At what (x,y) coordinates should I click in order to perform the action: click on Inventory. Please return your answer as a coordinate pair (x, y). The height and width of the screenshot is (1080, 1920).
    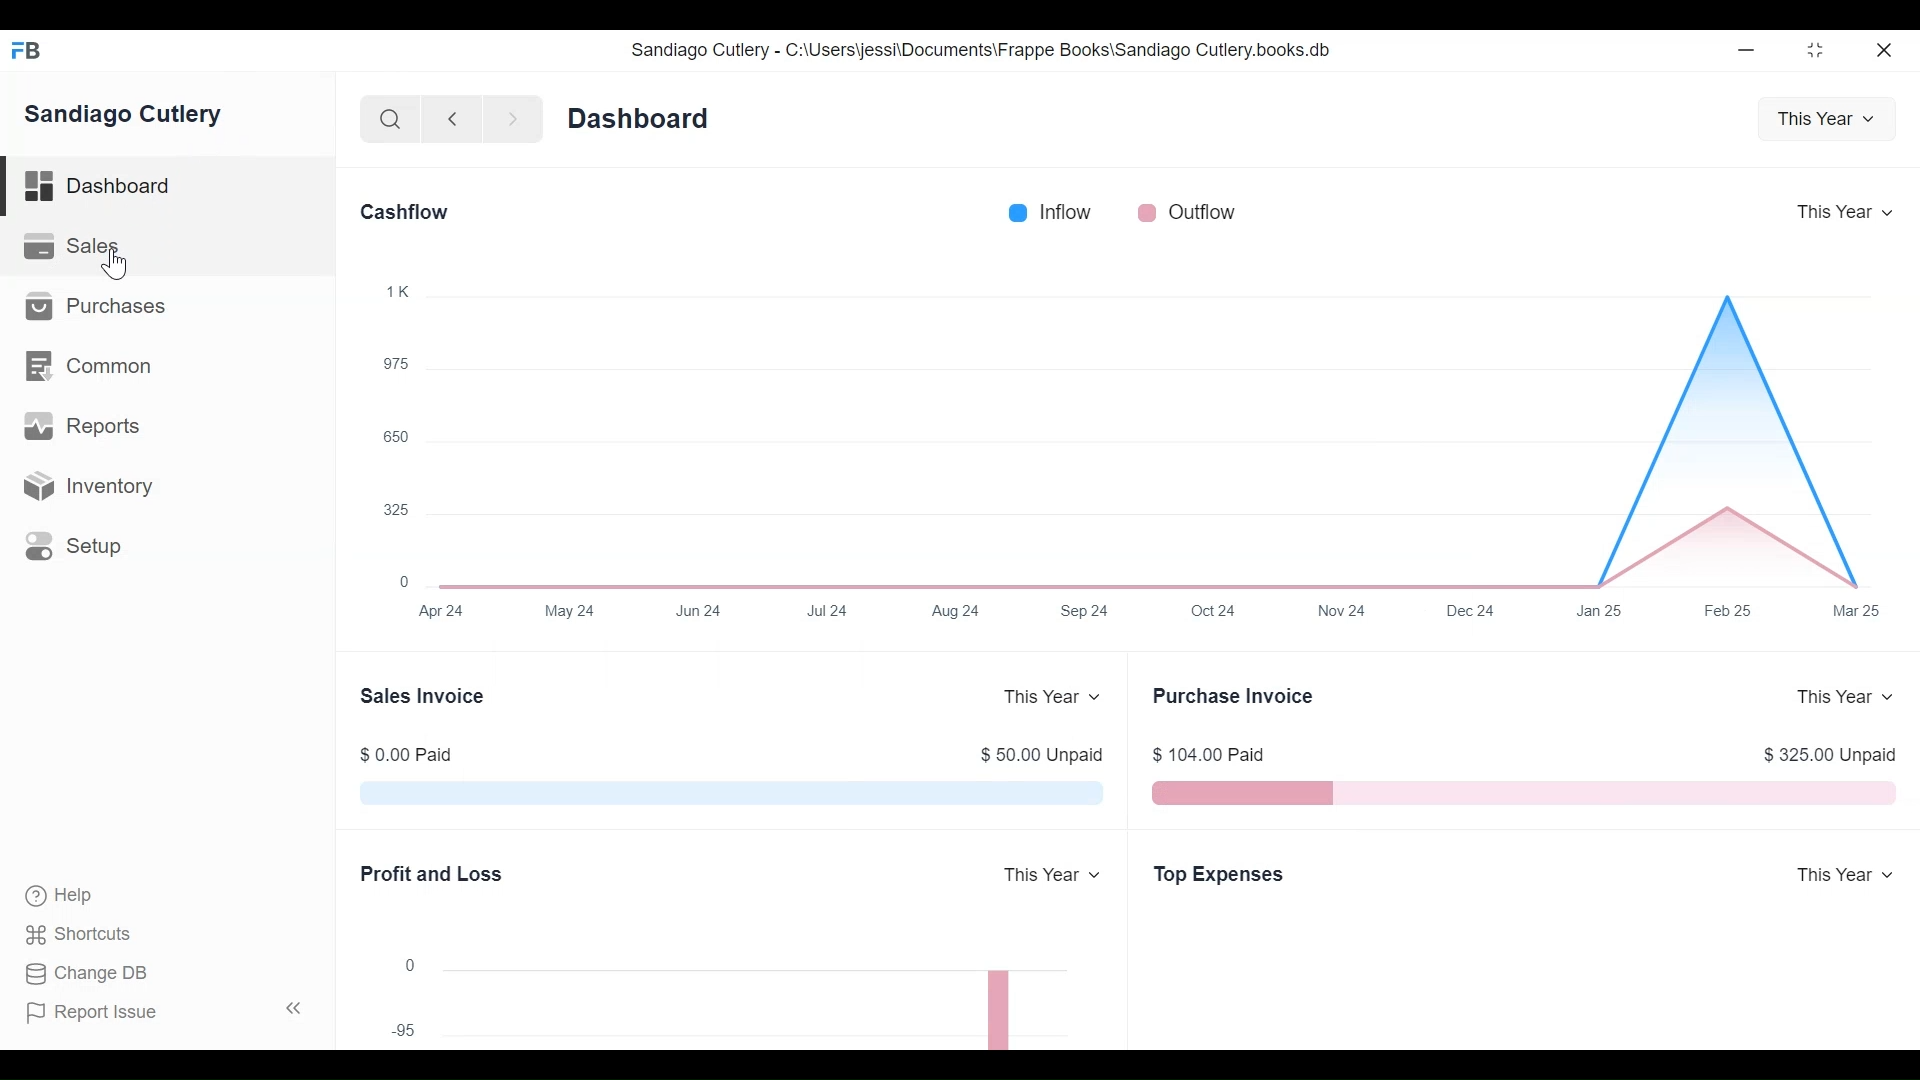
    Looking at the image, I should click on (91, 488).